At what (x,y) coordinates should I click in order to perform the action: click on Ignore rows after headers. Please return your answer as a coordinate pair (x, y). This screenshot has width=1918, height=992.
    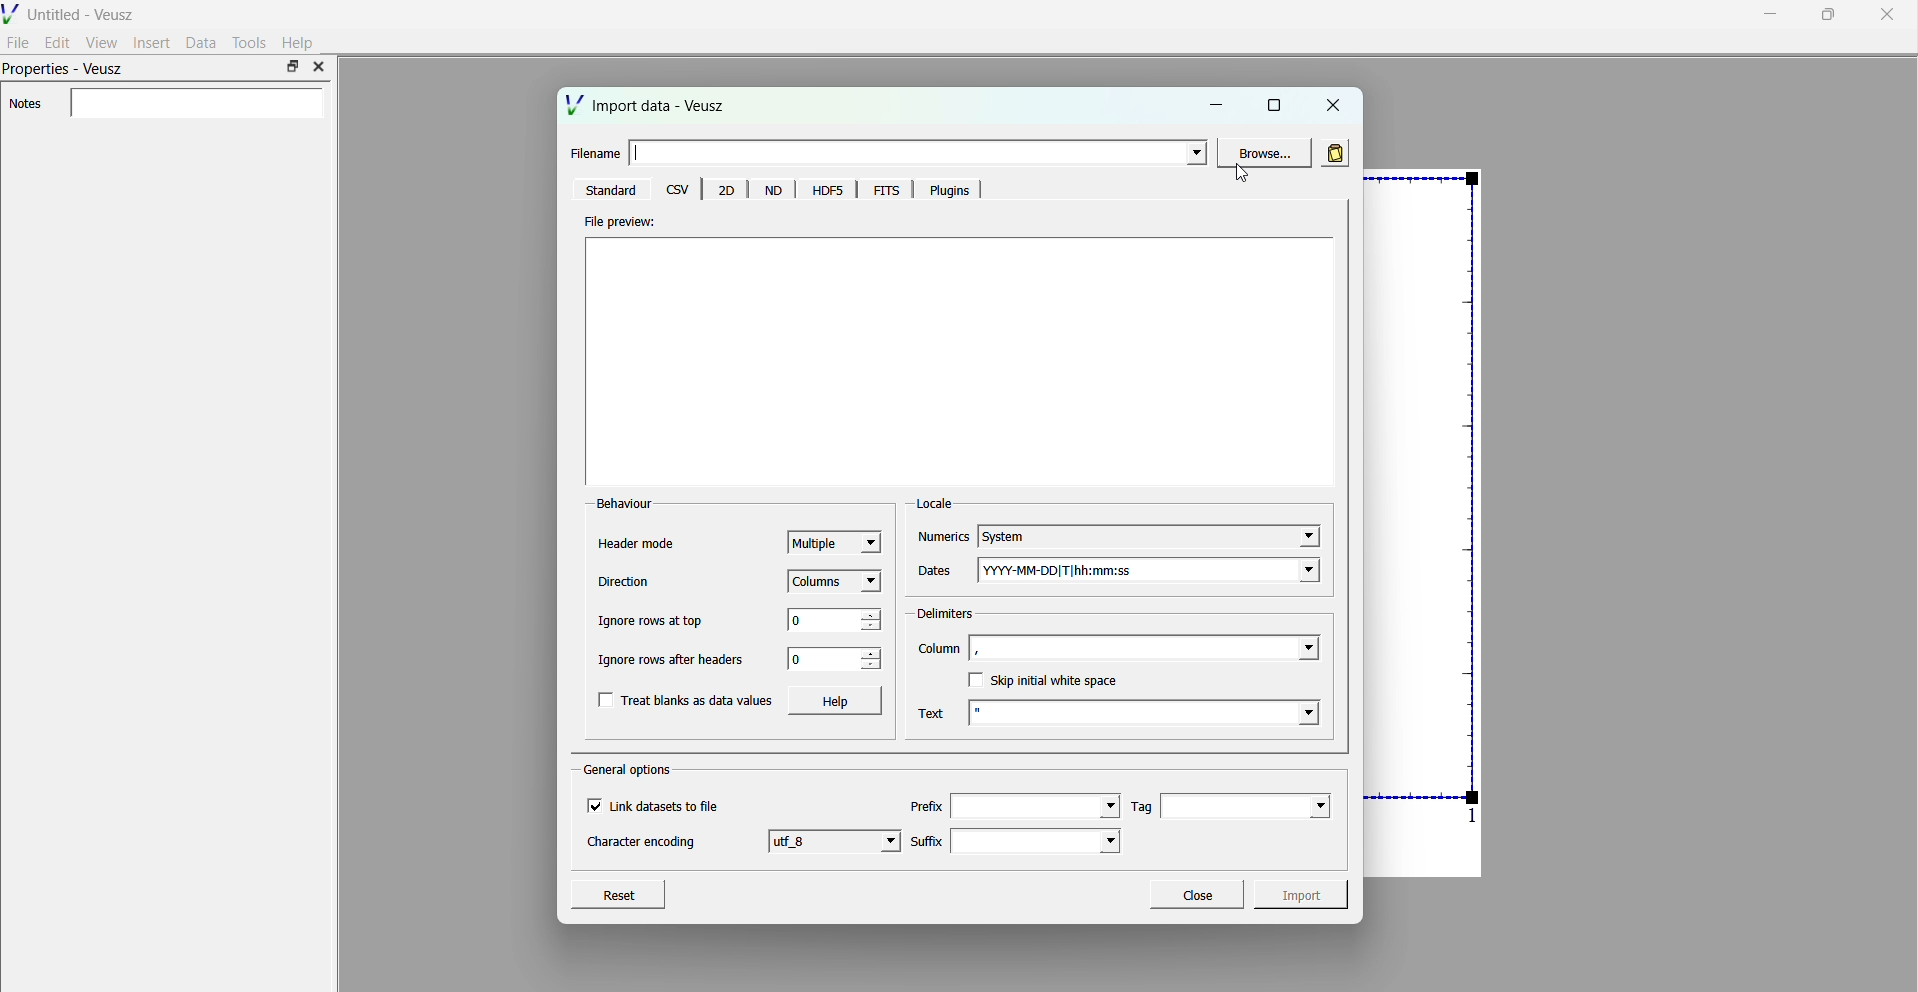
    Looking at the image, I should click on (675, 661).